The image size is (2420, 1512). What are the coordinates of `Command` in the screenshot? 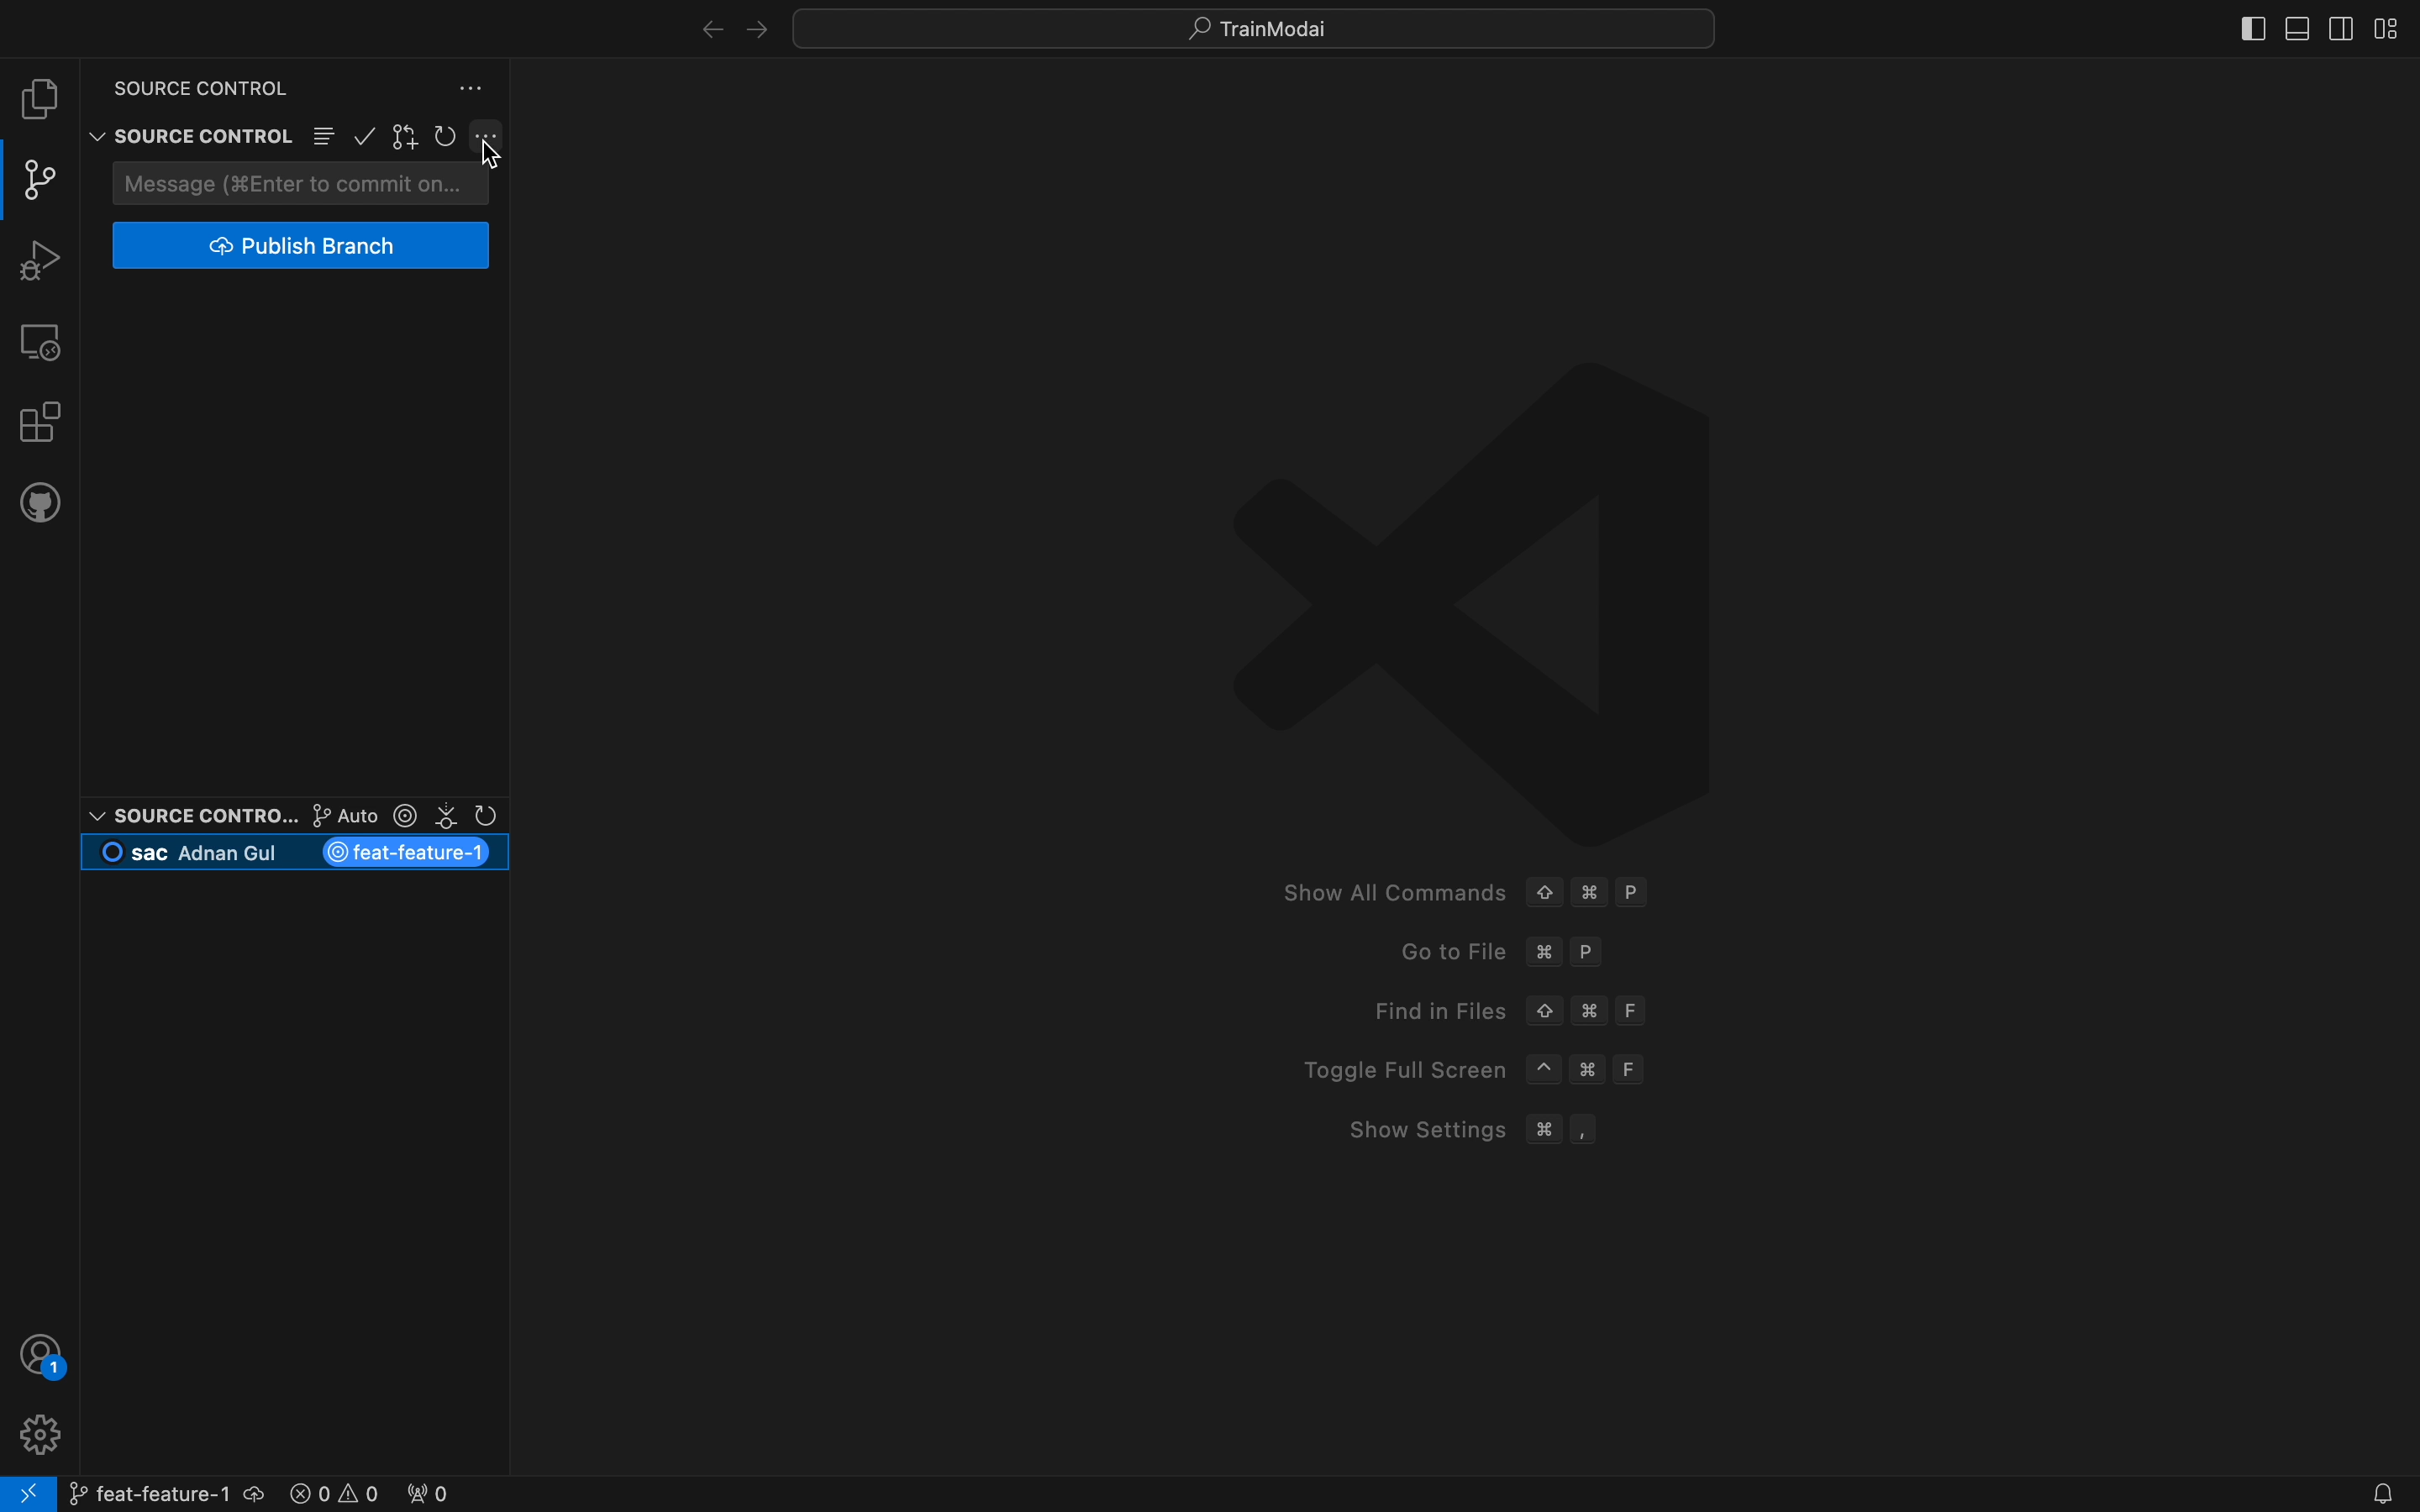 It's located at (1595, 1073).